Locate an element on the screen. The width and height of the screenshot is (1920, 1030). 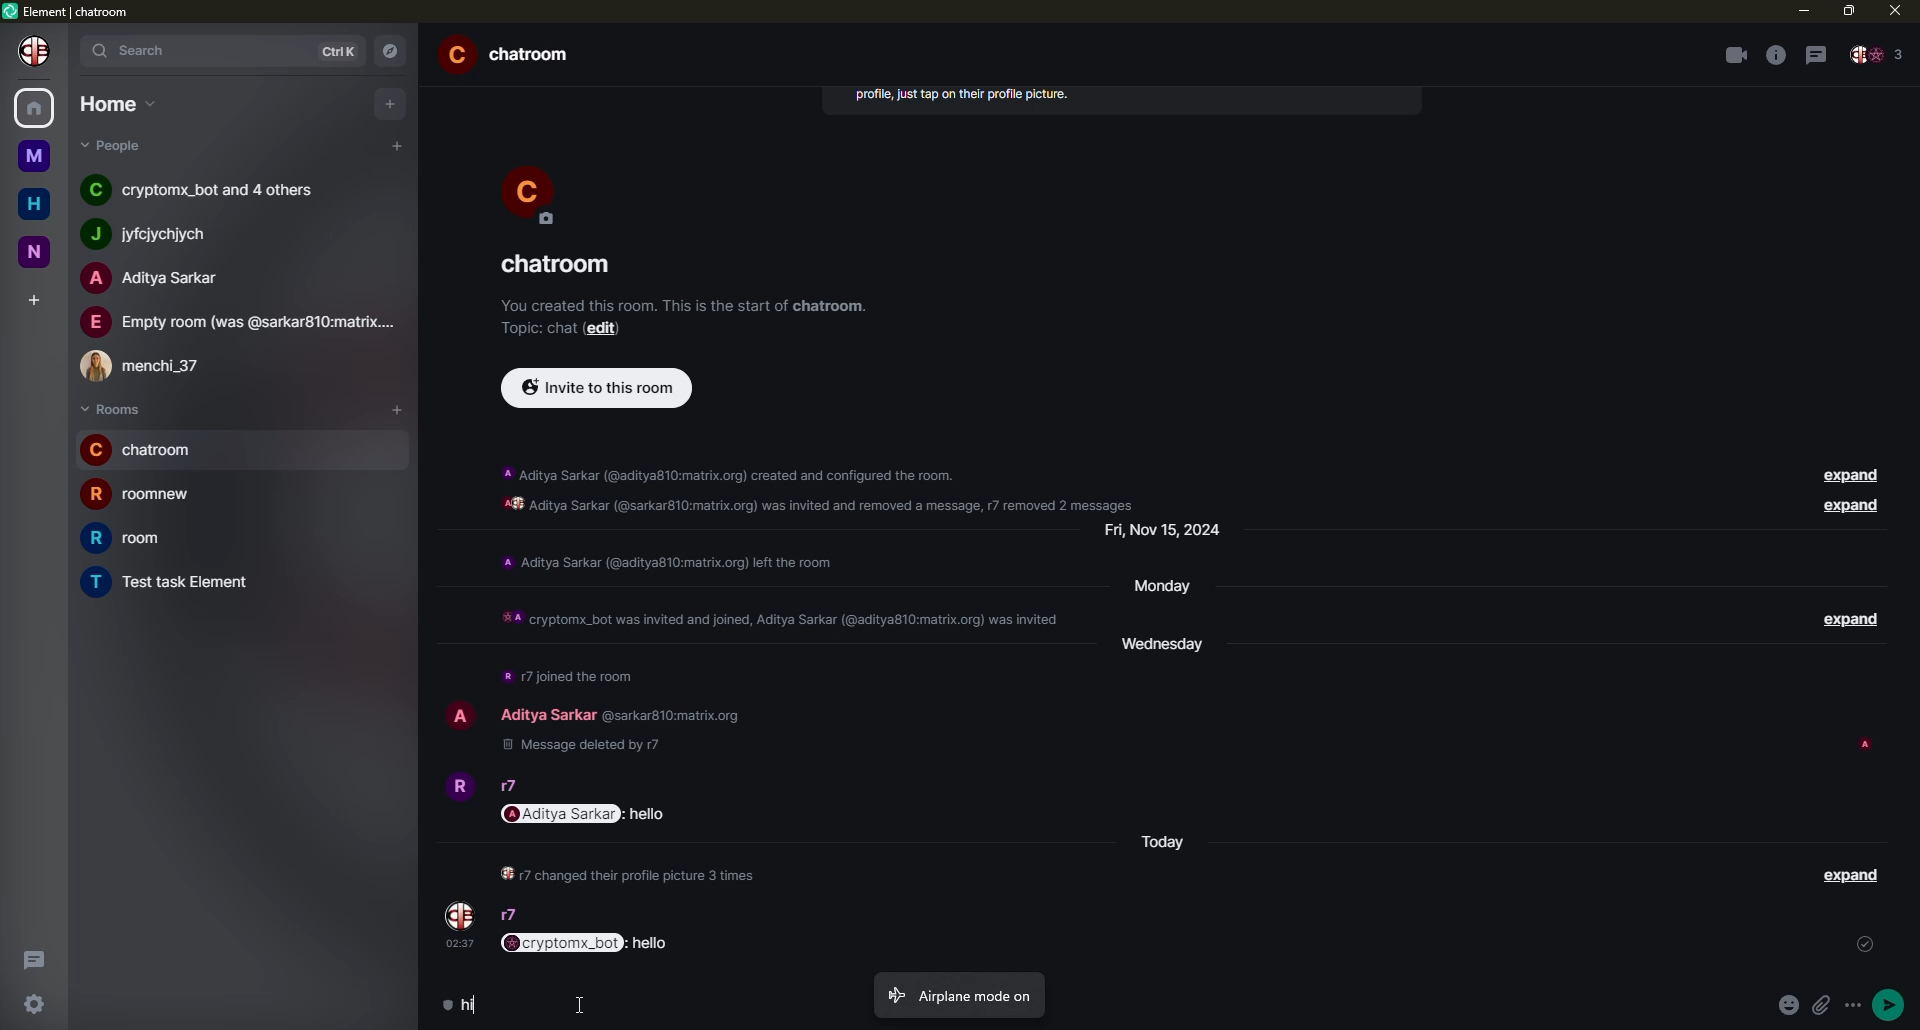
element is located at coordinates (70, 10).